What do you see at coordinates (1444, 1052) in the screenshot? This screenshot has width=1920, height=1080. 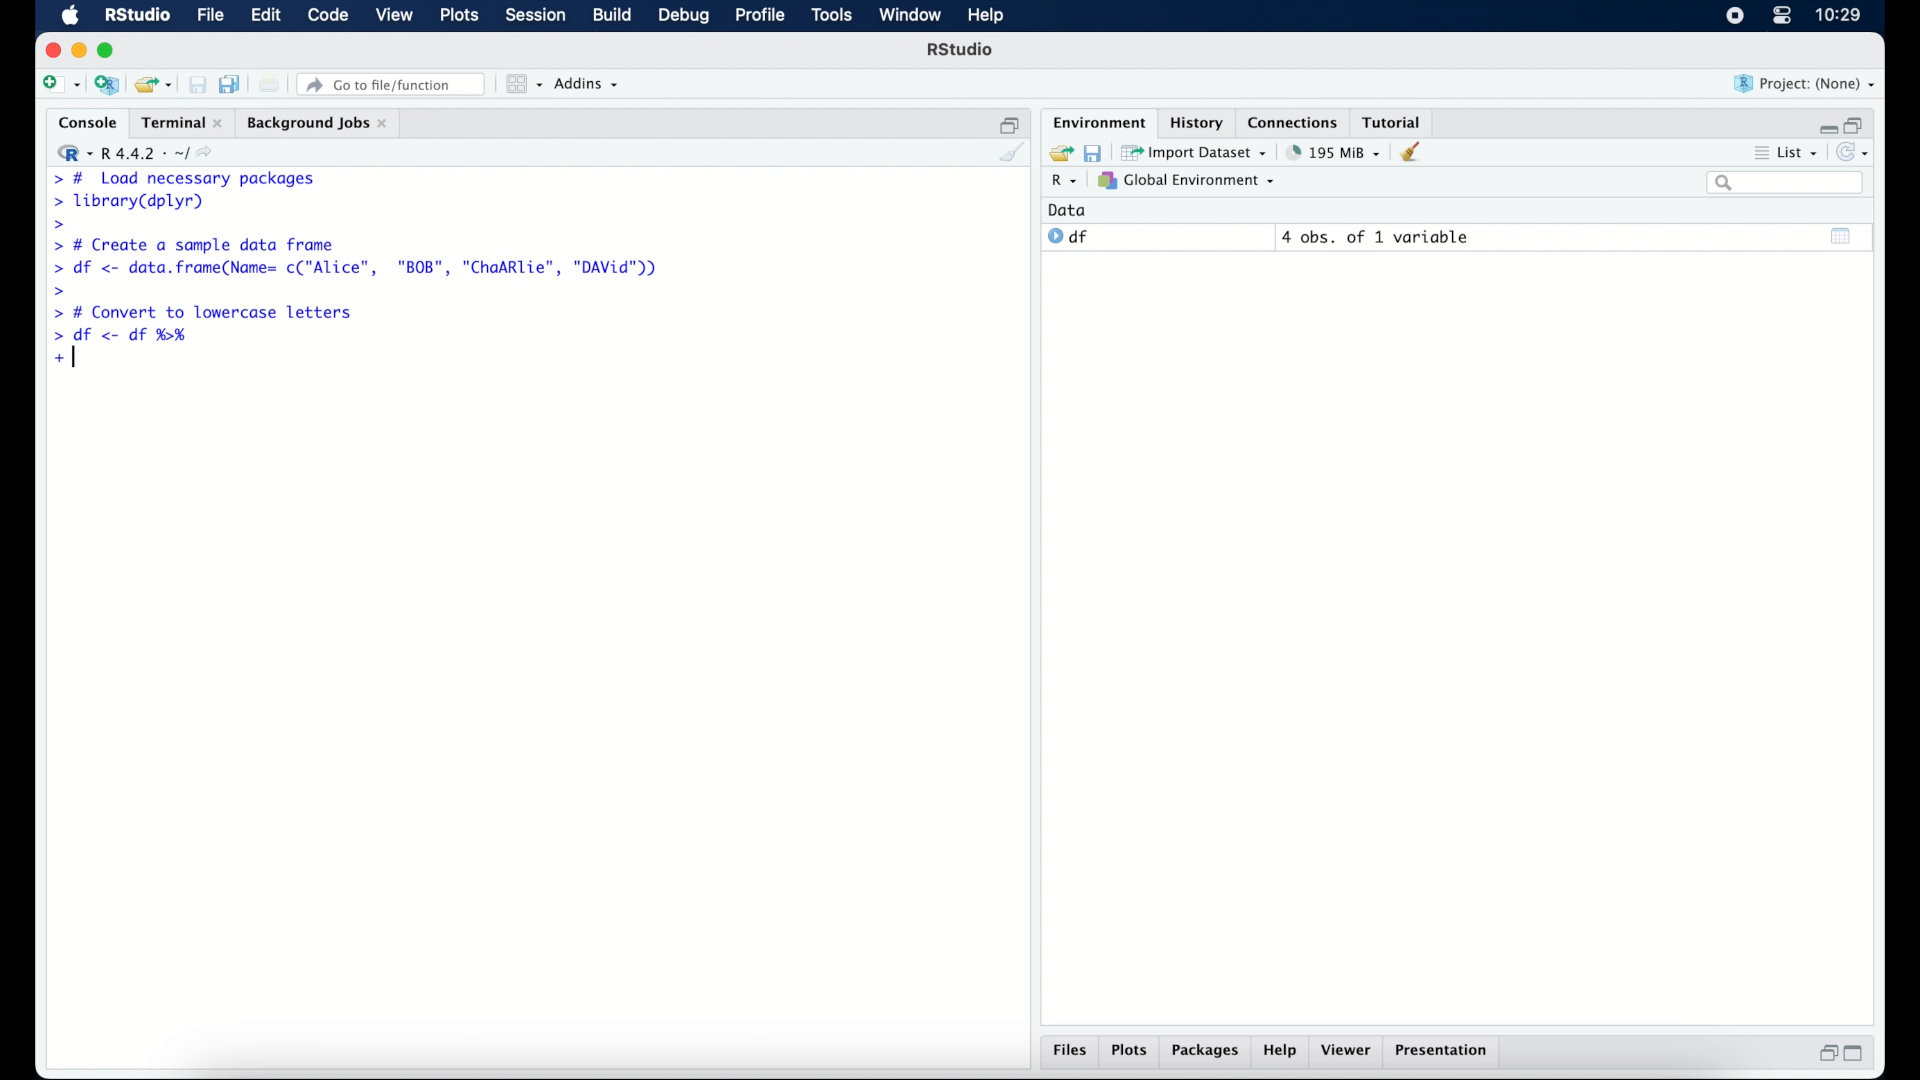 I see `presentation` at bounding box center [1444, 1052].